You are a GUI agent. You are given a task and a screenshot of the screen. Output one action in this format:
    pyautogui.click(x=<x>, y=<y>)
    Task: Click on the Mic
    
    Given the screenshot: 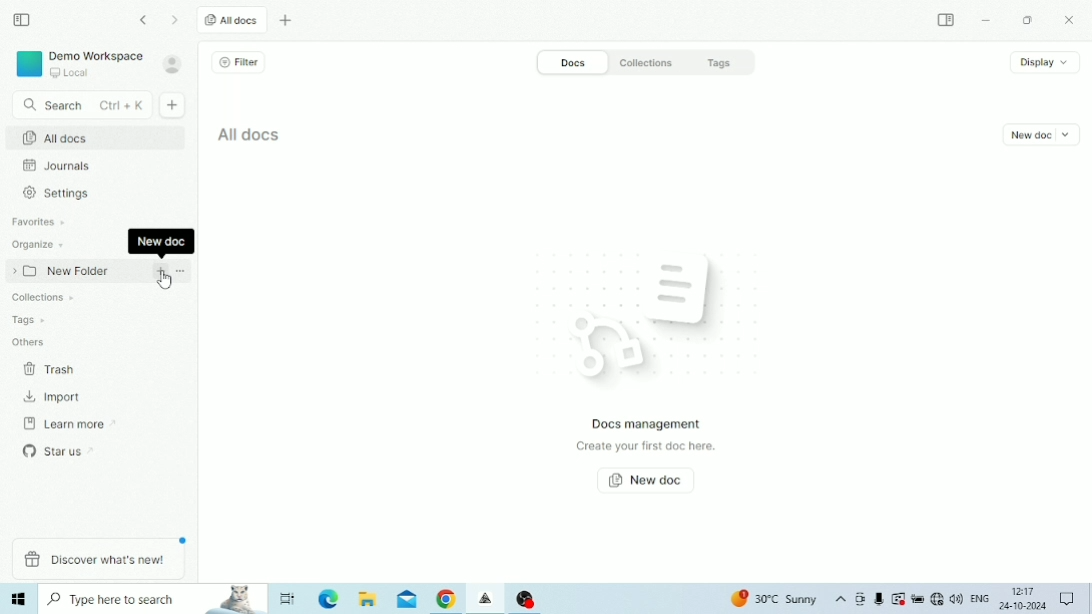 What is the action you would take?
    pyautogui.click(x=878, y=600)
    